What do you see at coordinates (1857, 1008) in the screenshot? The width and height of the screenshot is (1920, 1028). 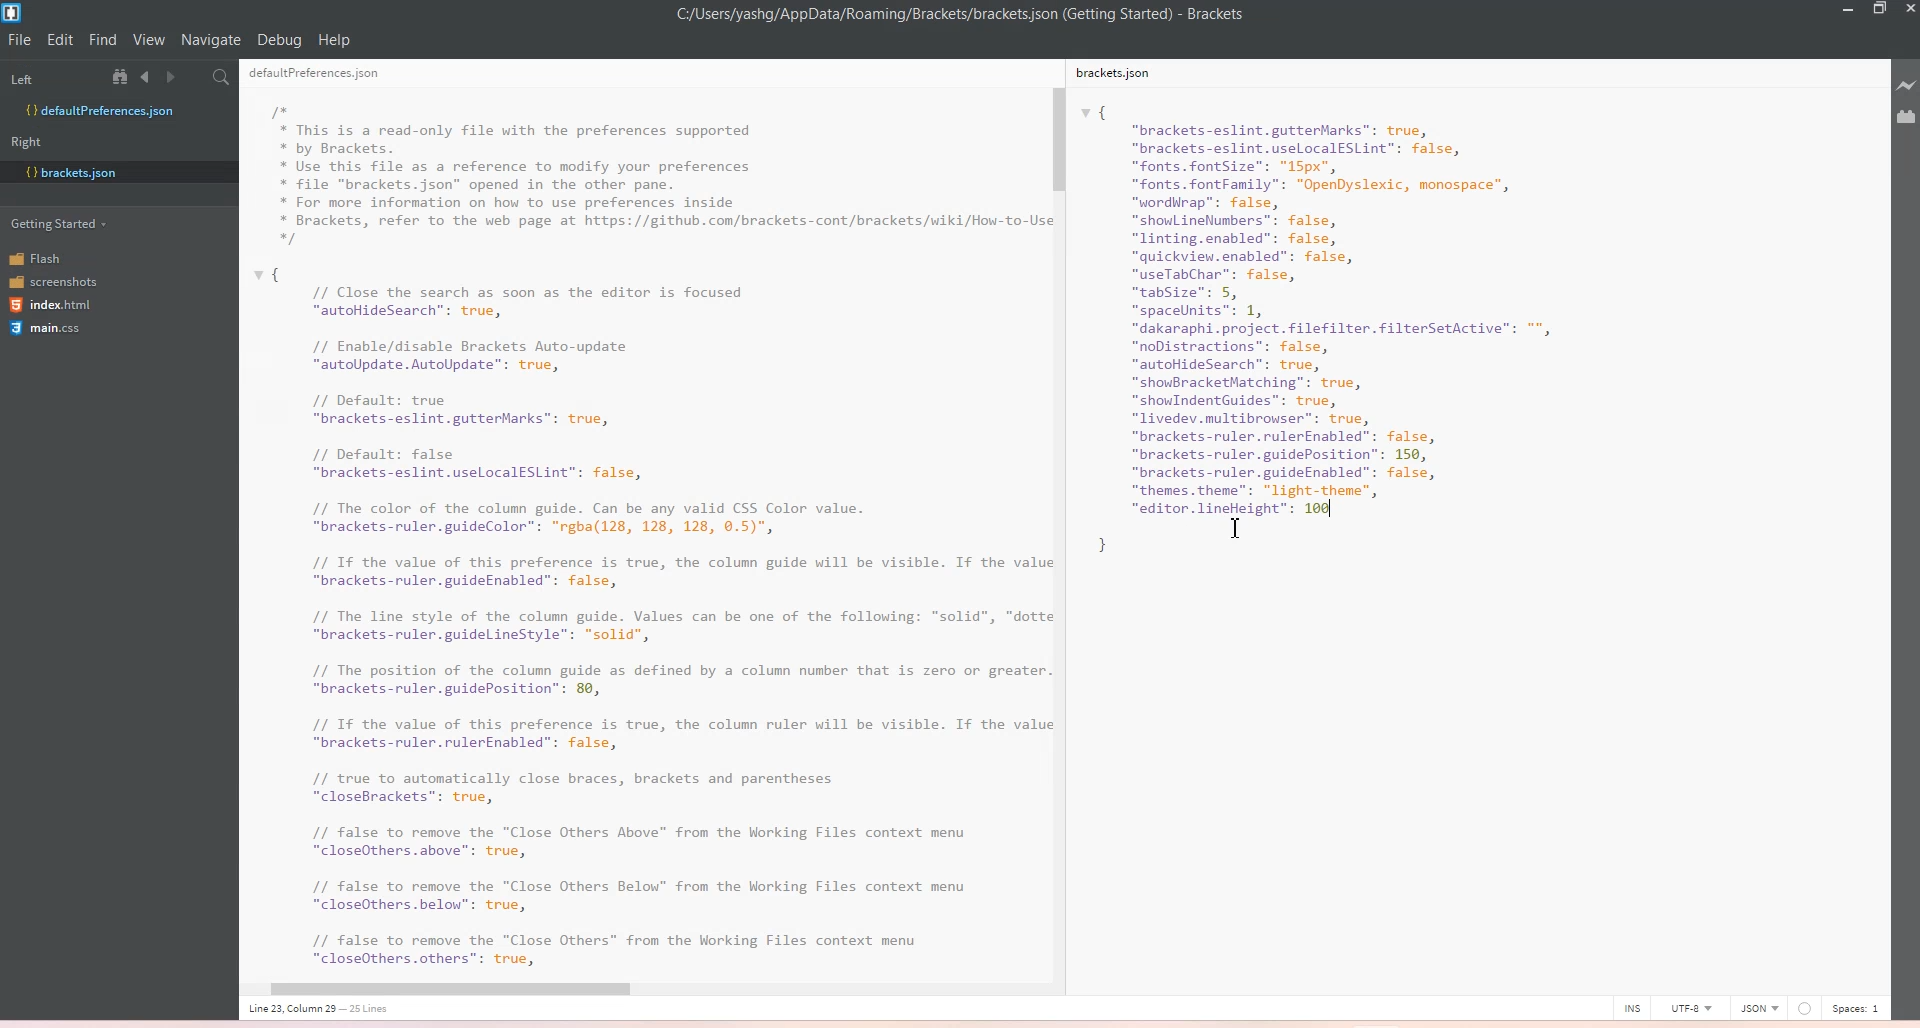 I see `Spaces` at bounding box center [1857, 1008].